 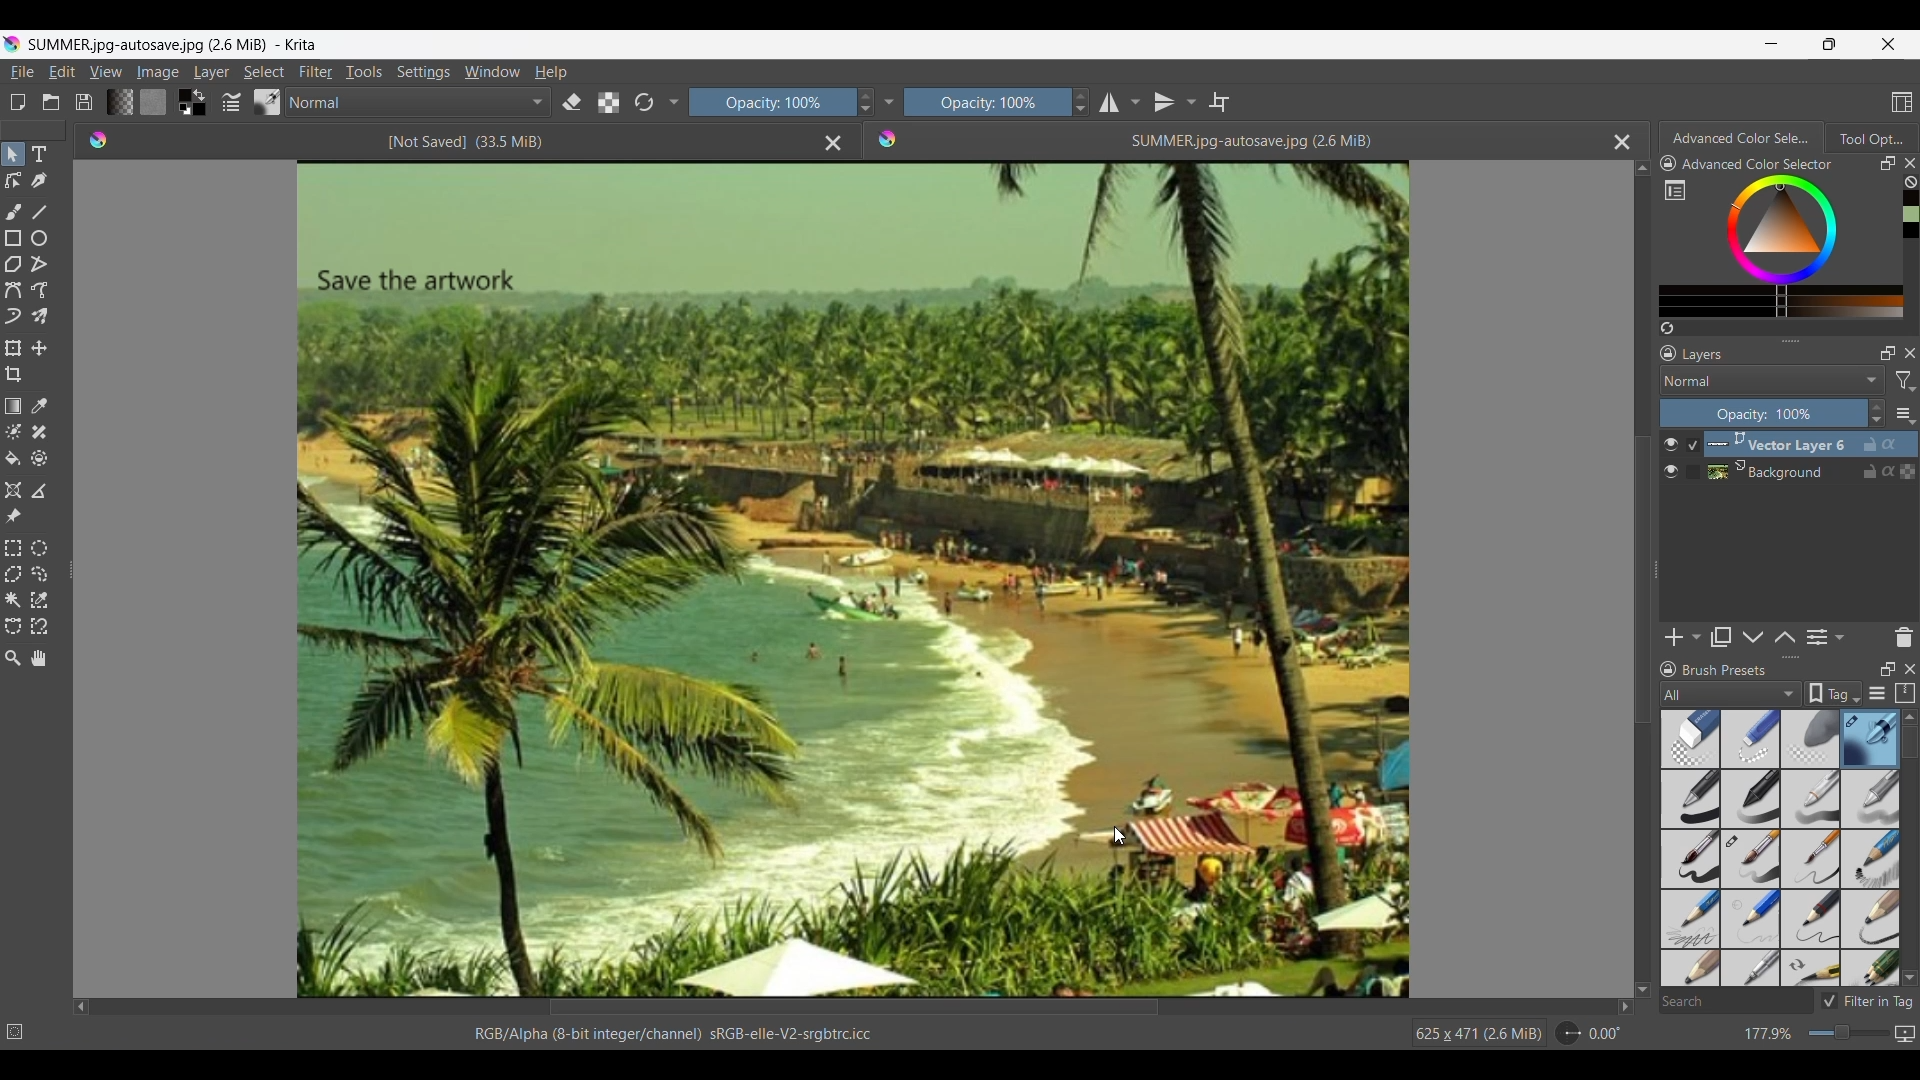 I want to click on Image, so click(x=158, y=72).